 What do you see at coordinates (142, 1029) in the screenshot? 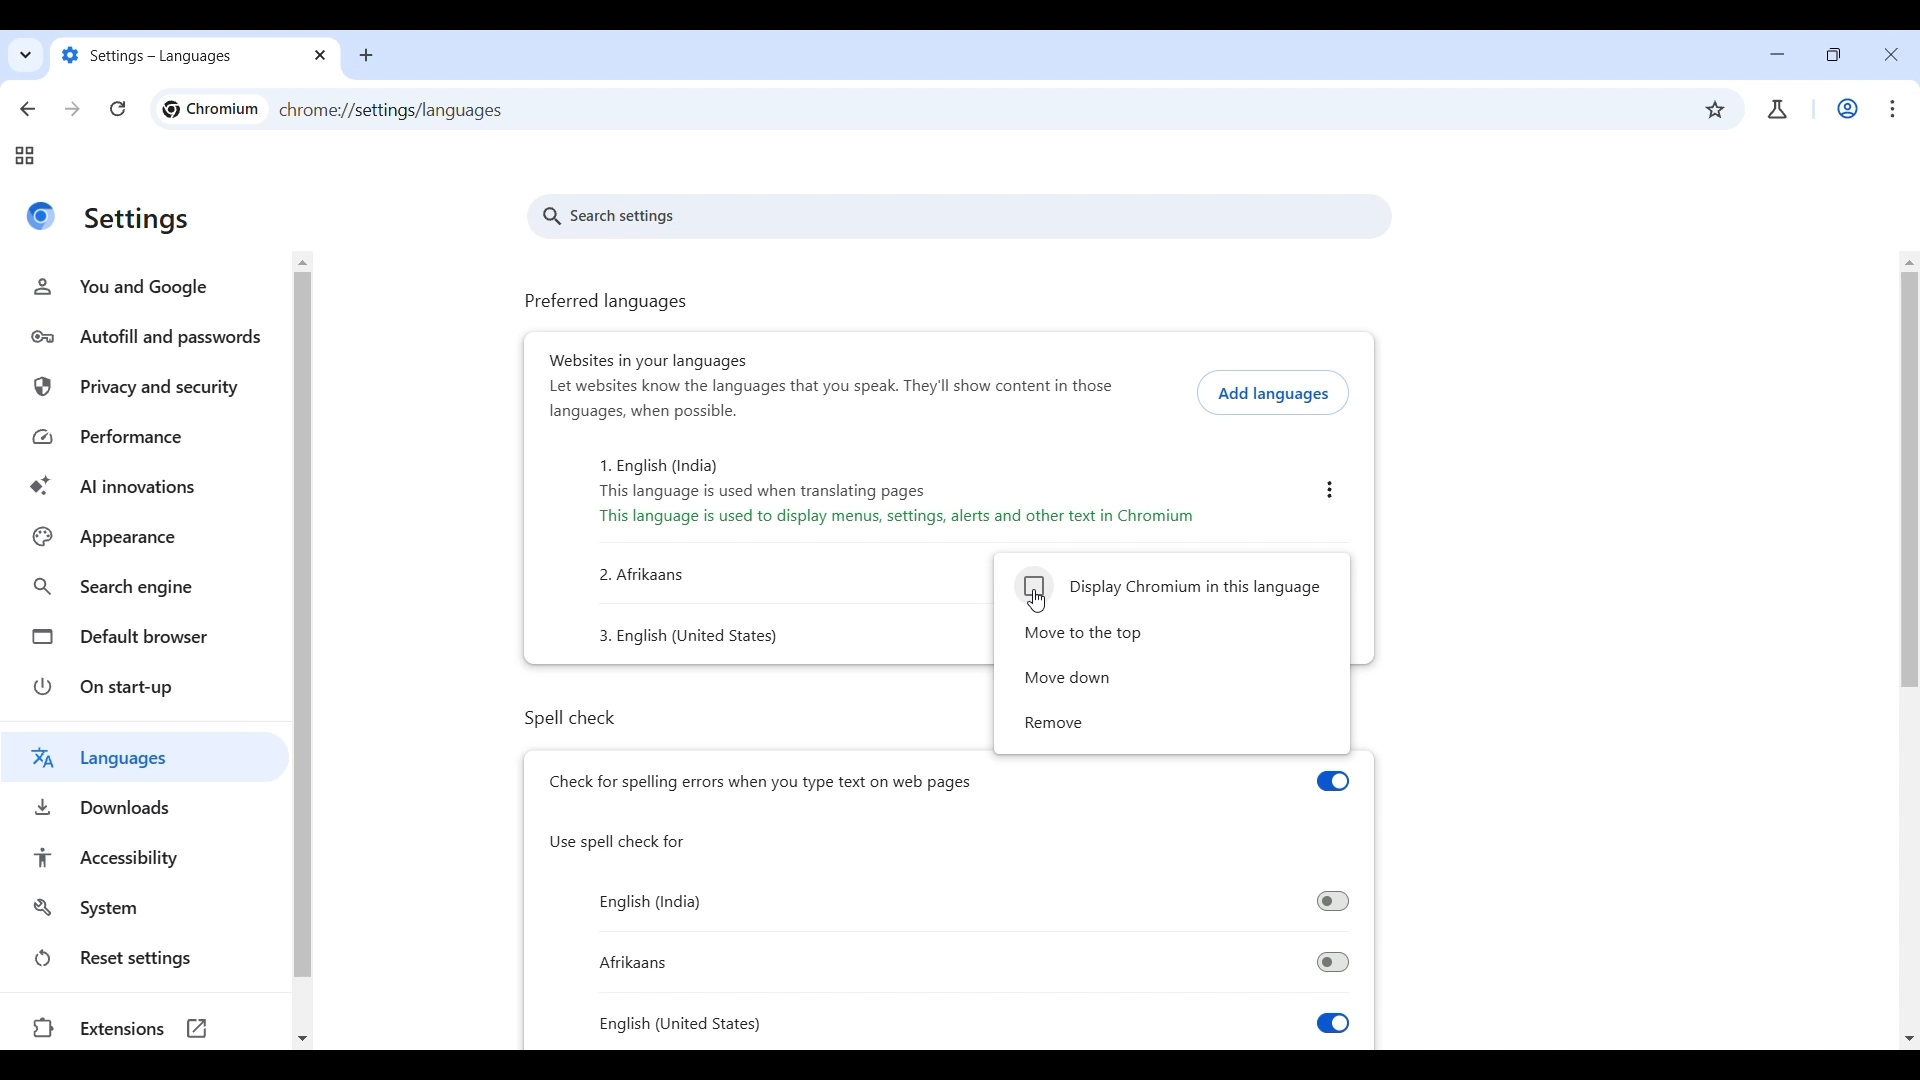
I see `Extensions` at bounding box center [142, 1029].